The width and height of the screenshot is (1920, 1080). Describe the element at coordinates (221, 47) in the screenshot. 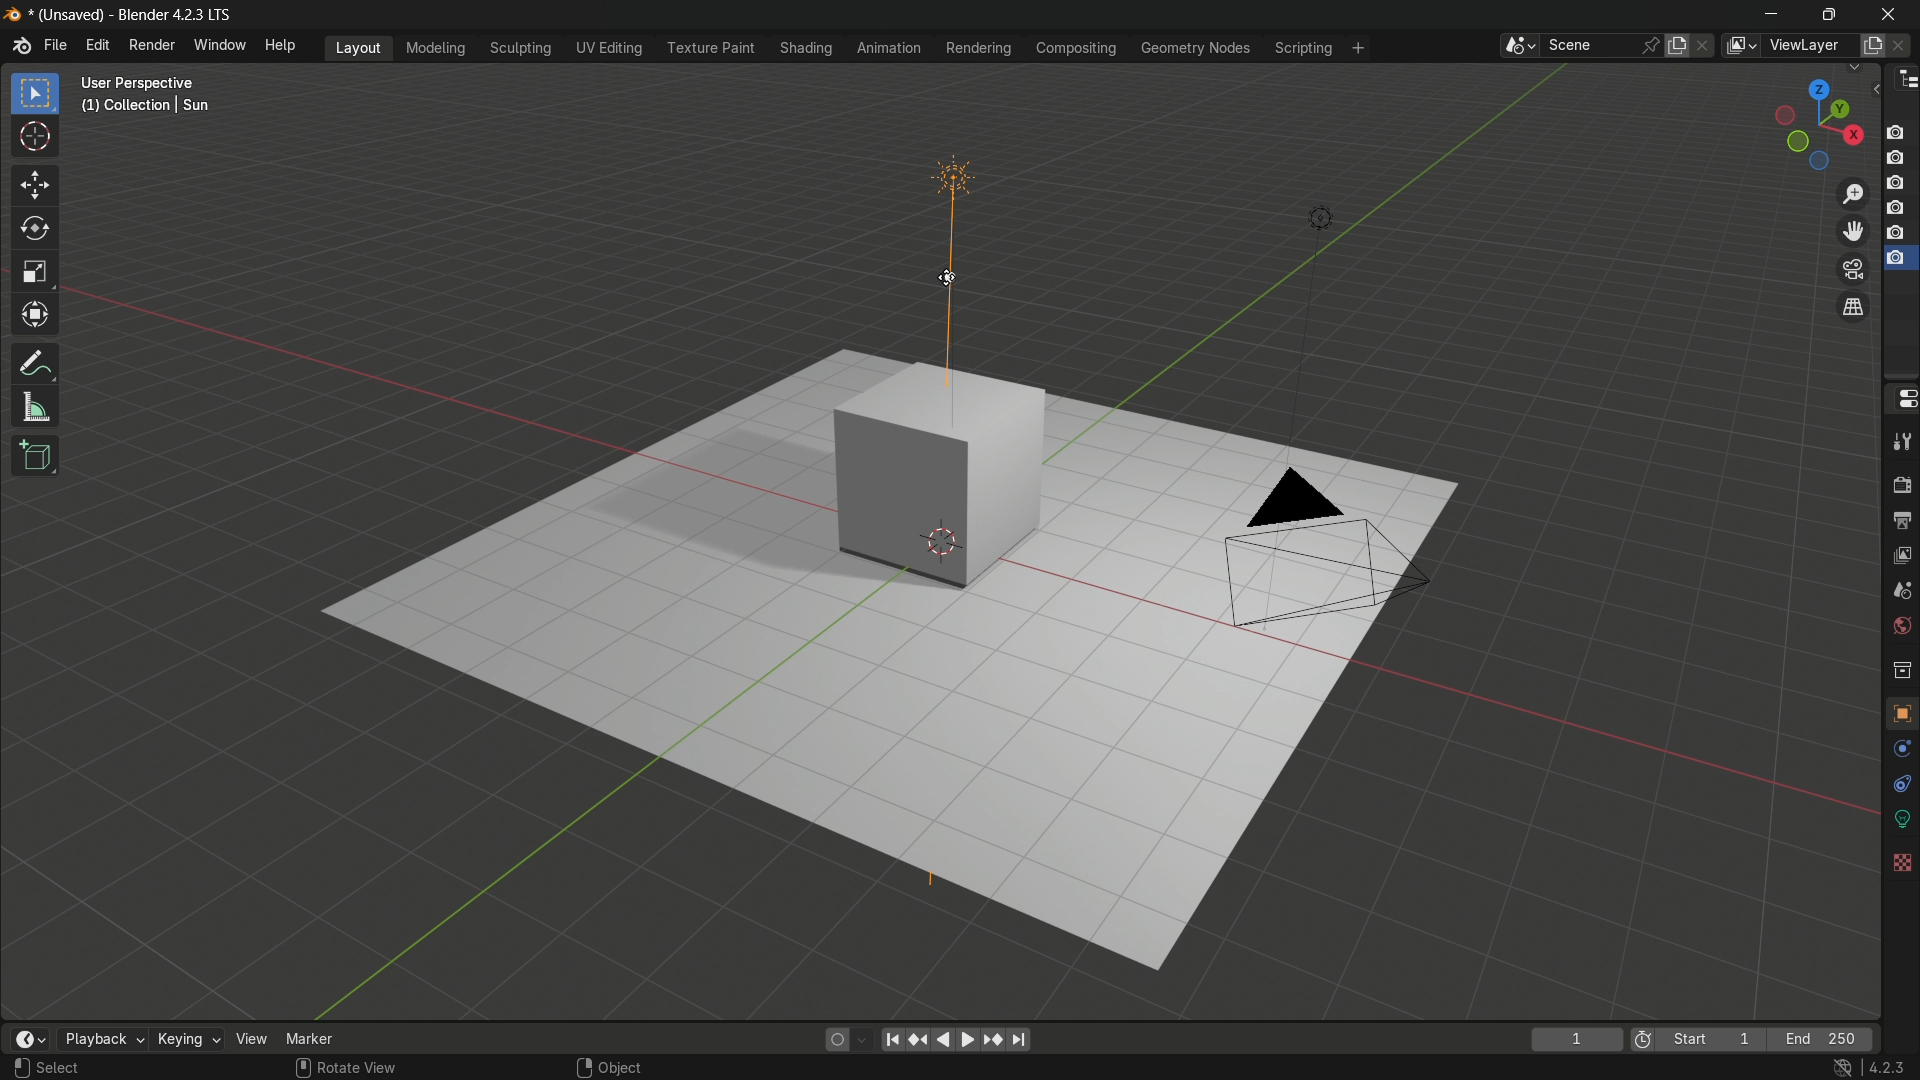

I see `window` at that location.